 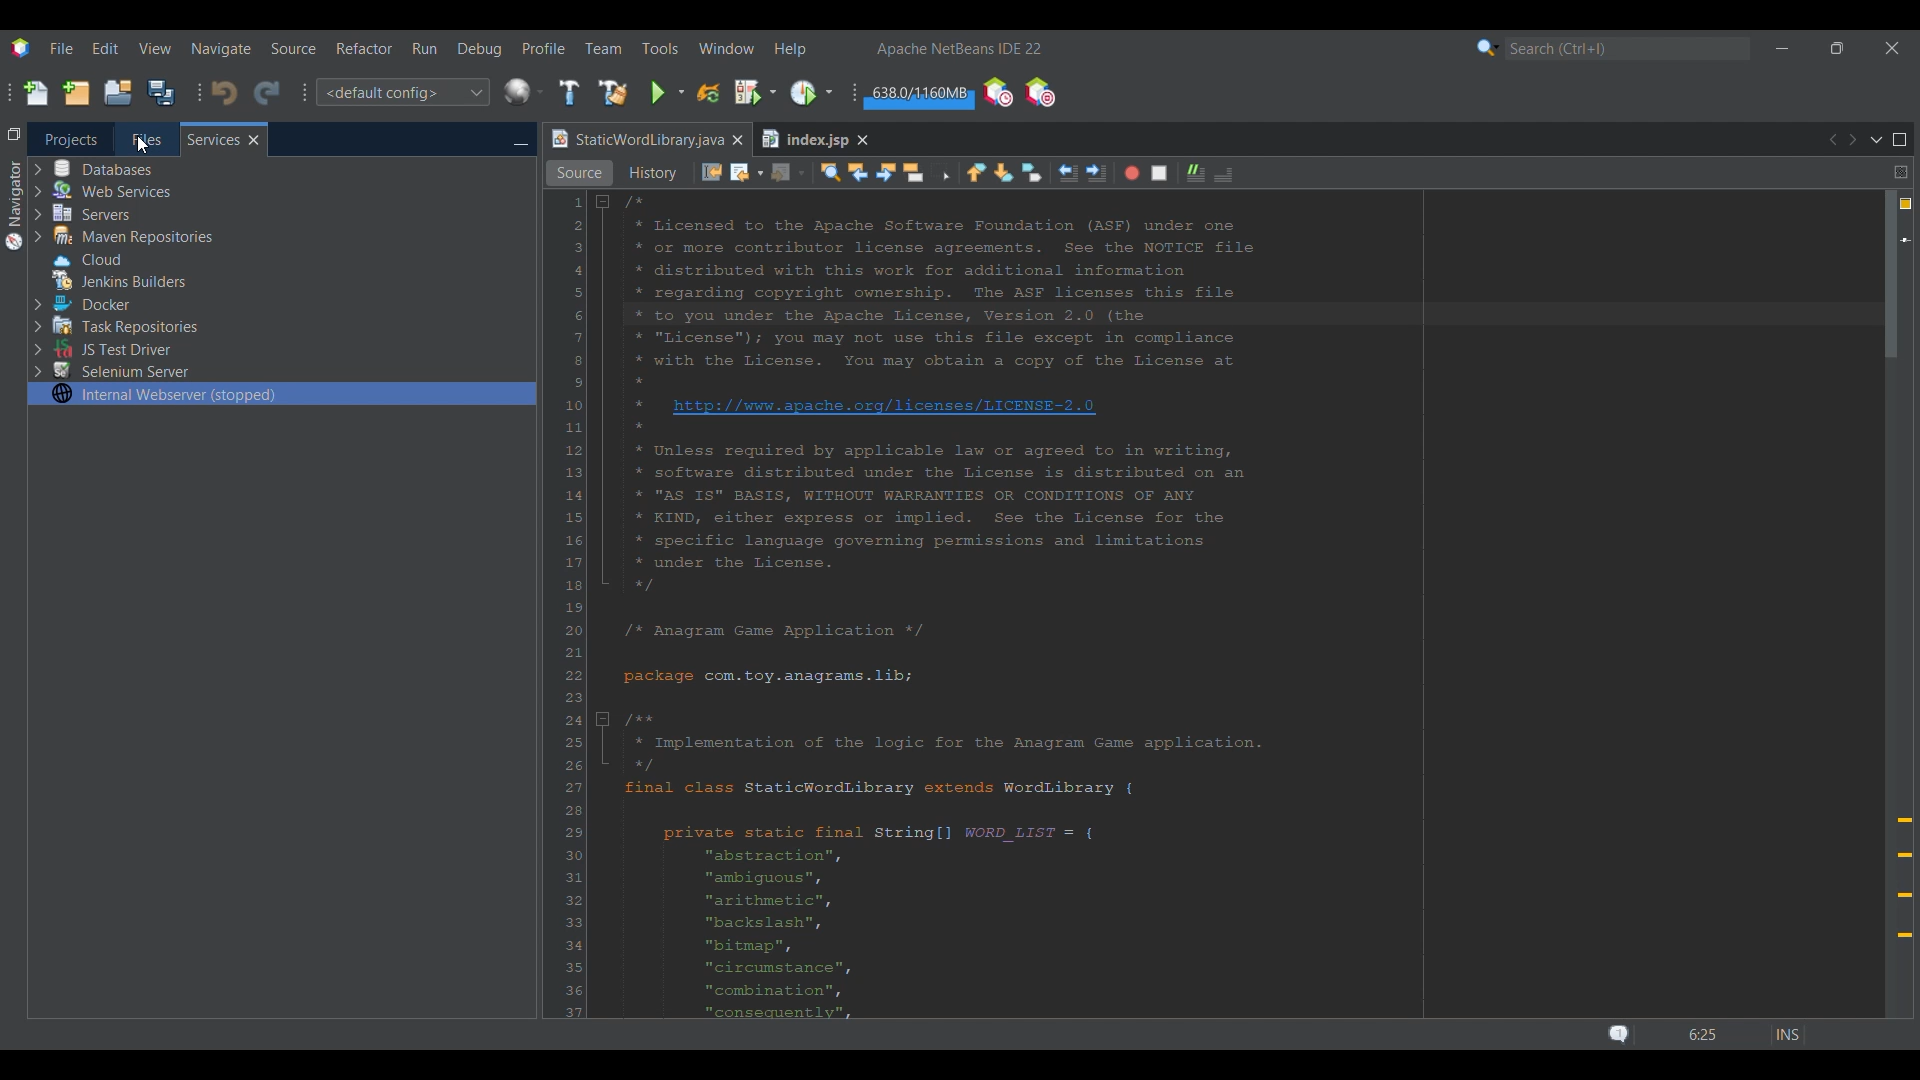 What do you see at coordinates (143, 146) in the screenshot?
I see `cursor` at bounding box center [143, 146].